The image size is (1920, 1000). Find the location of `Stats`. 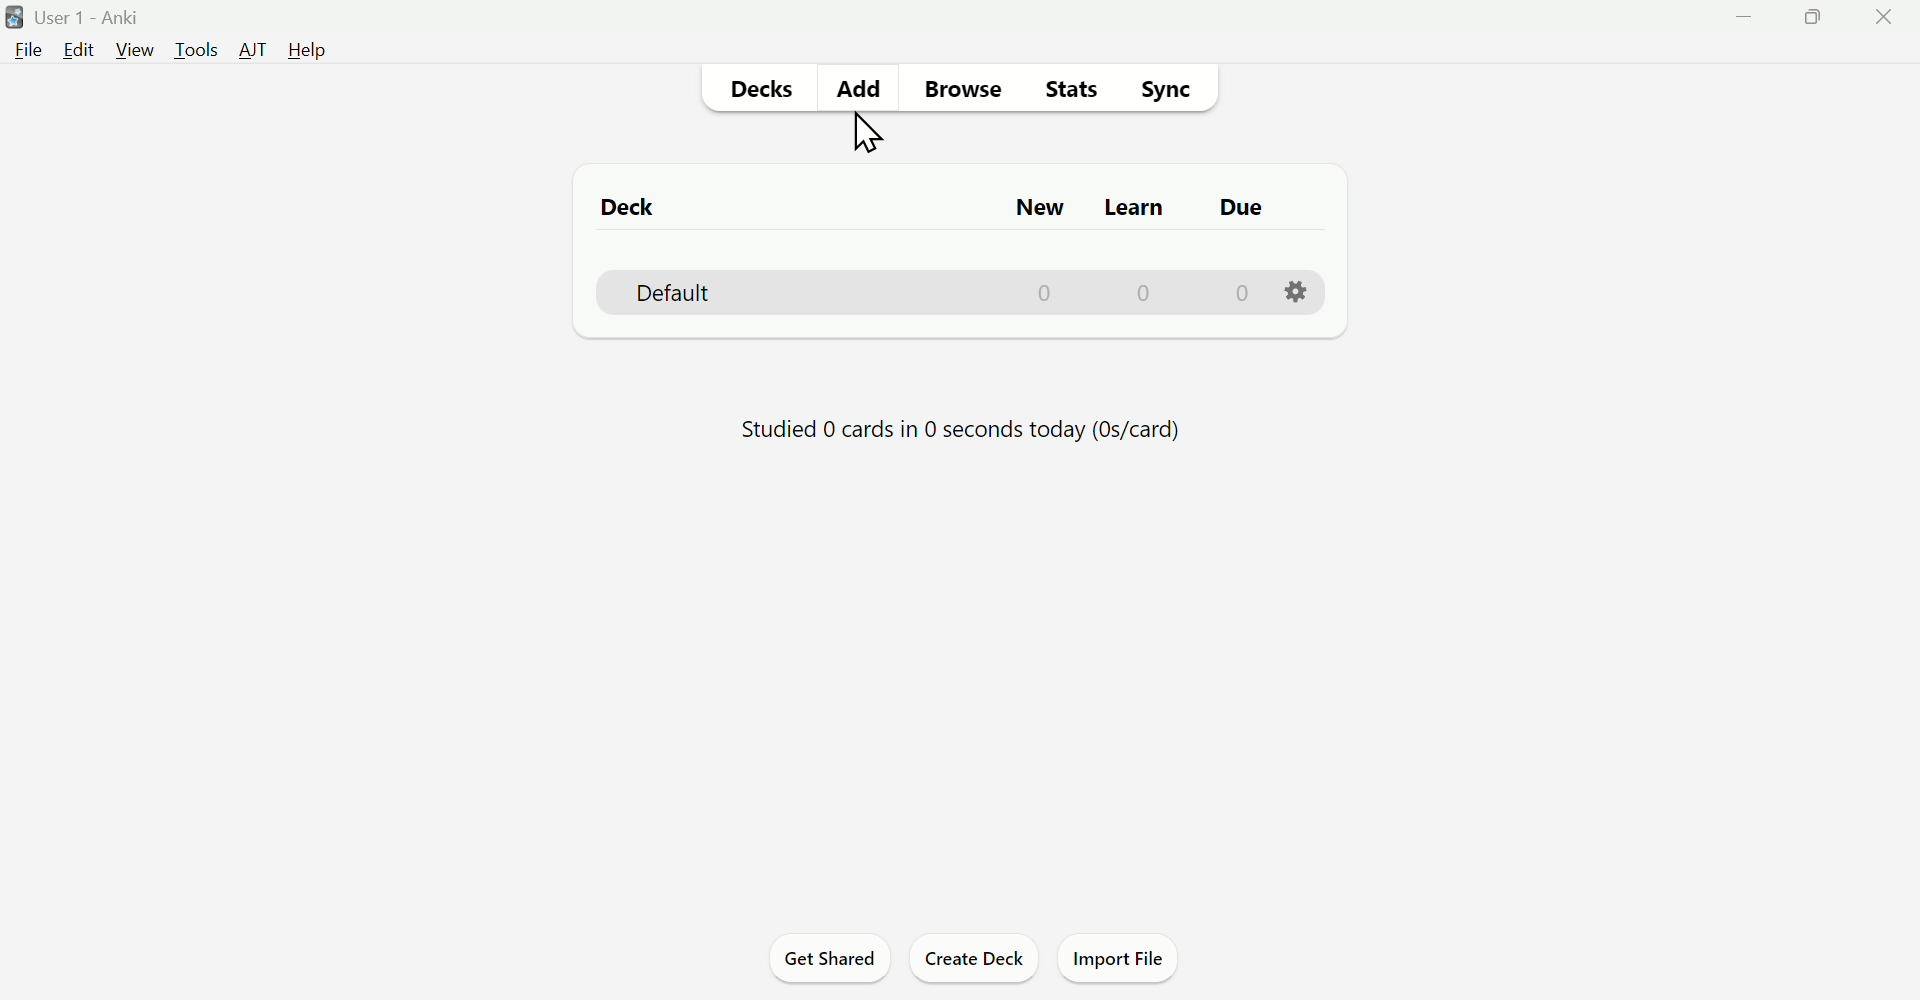

Stats is located at coordinates (1070, 89).